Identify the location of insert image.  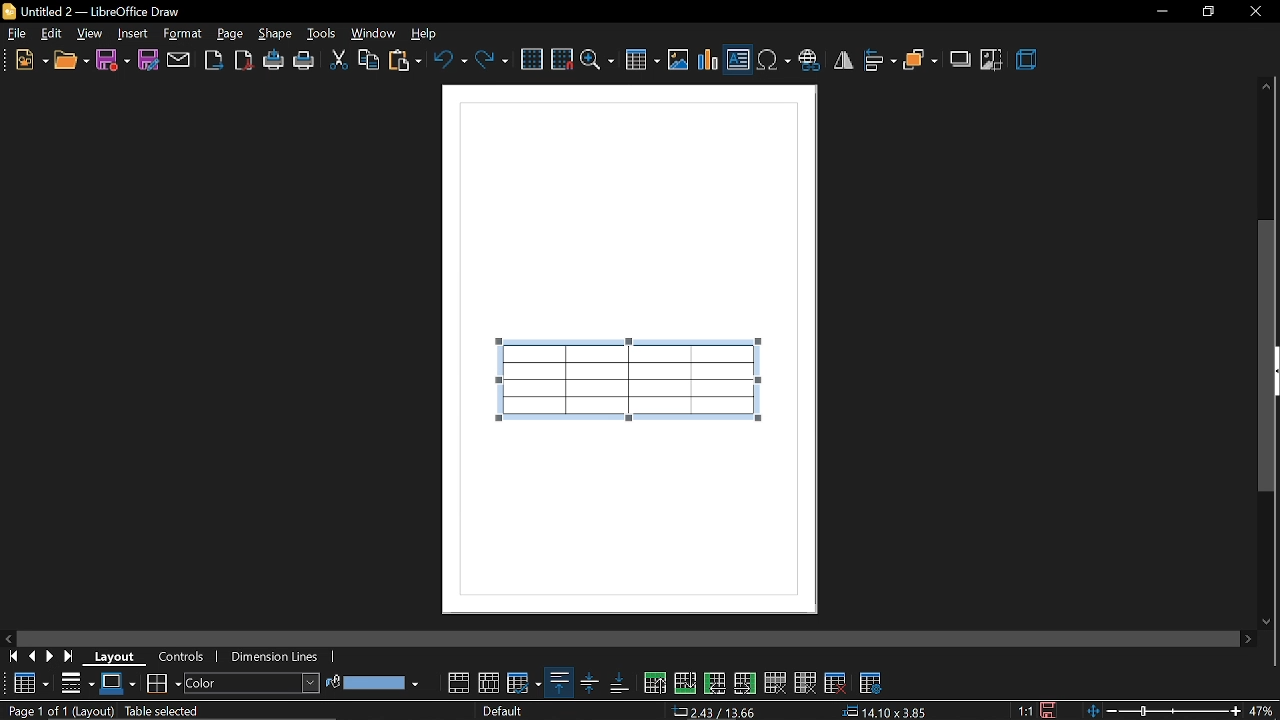
(677, 58).